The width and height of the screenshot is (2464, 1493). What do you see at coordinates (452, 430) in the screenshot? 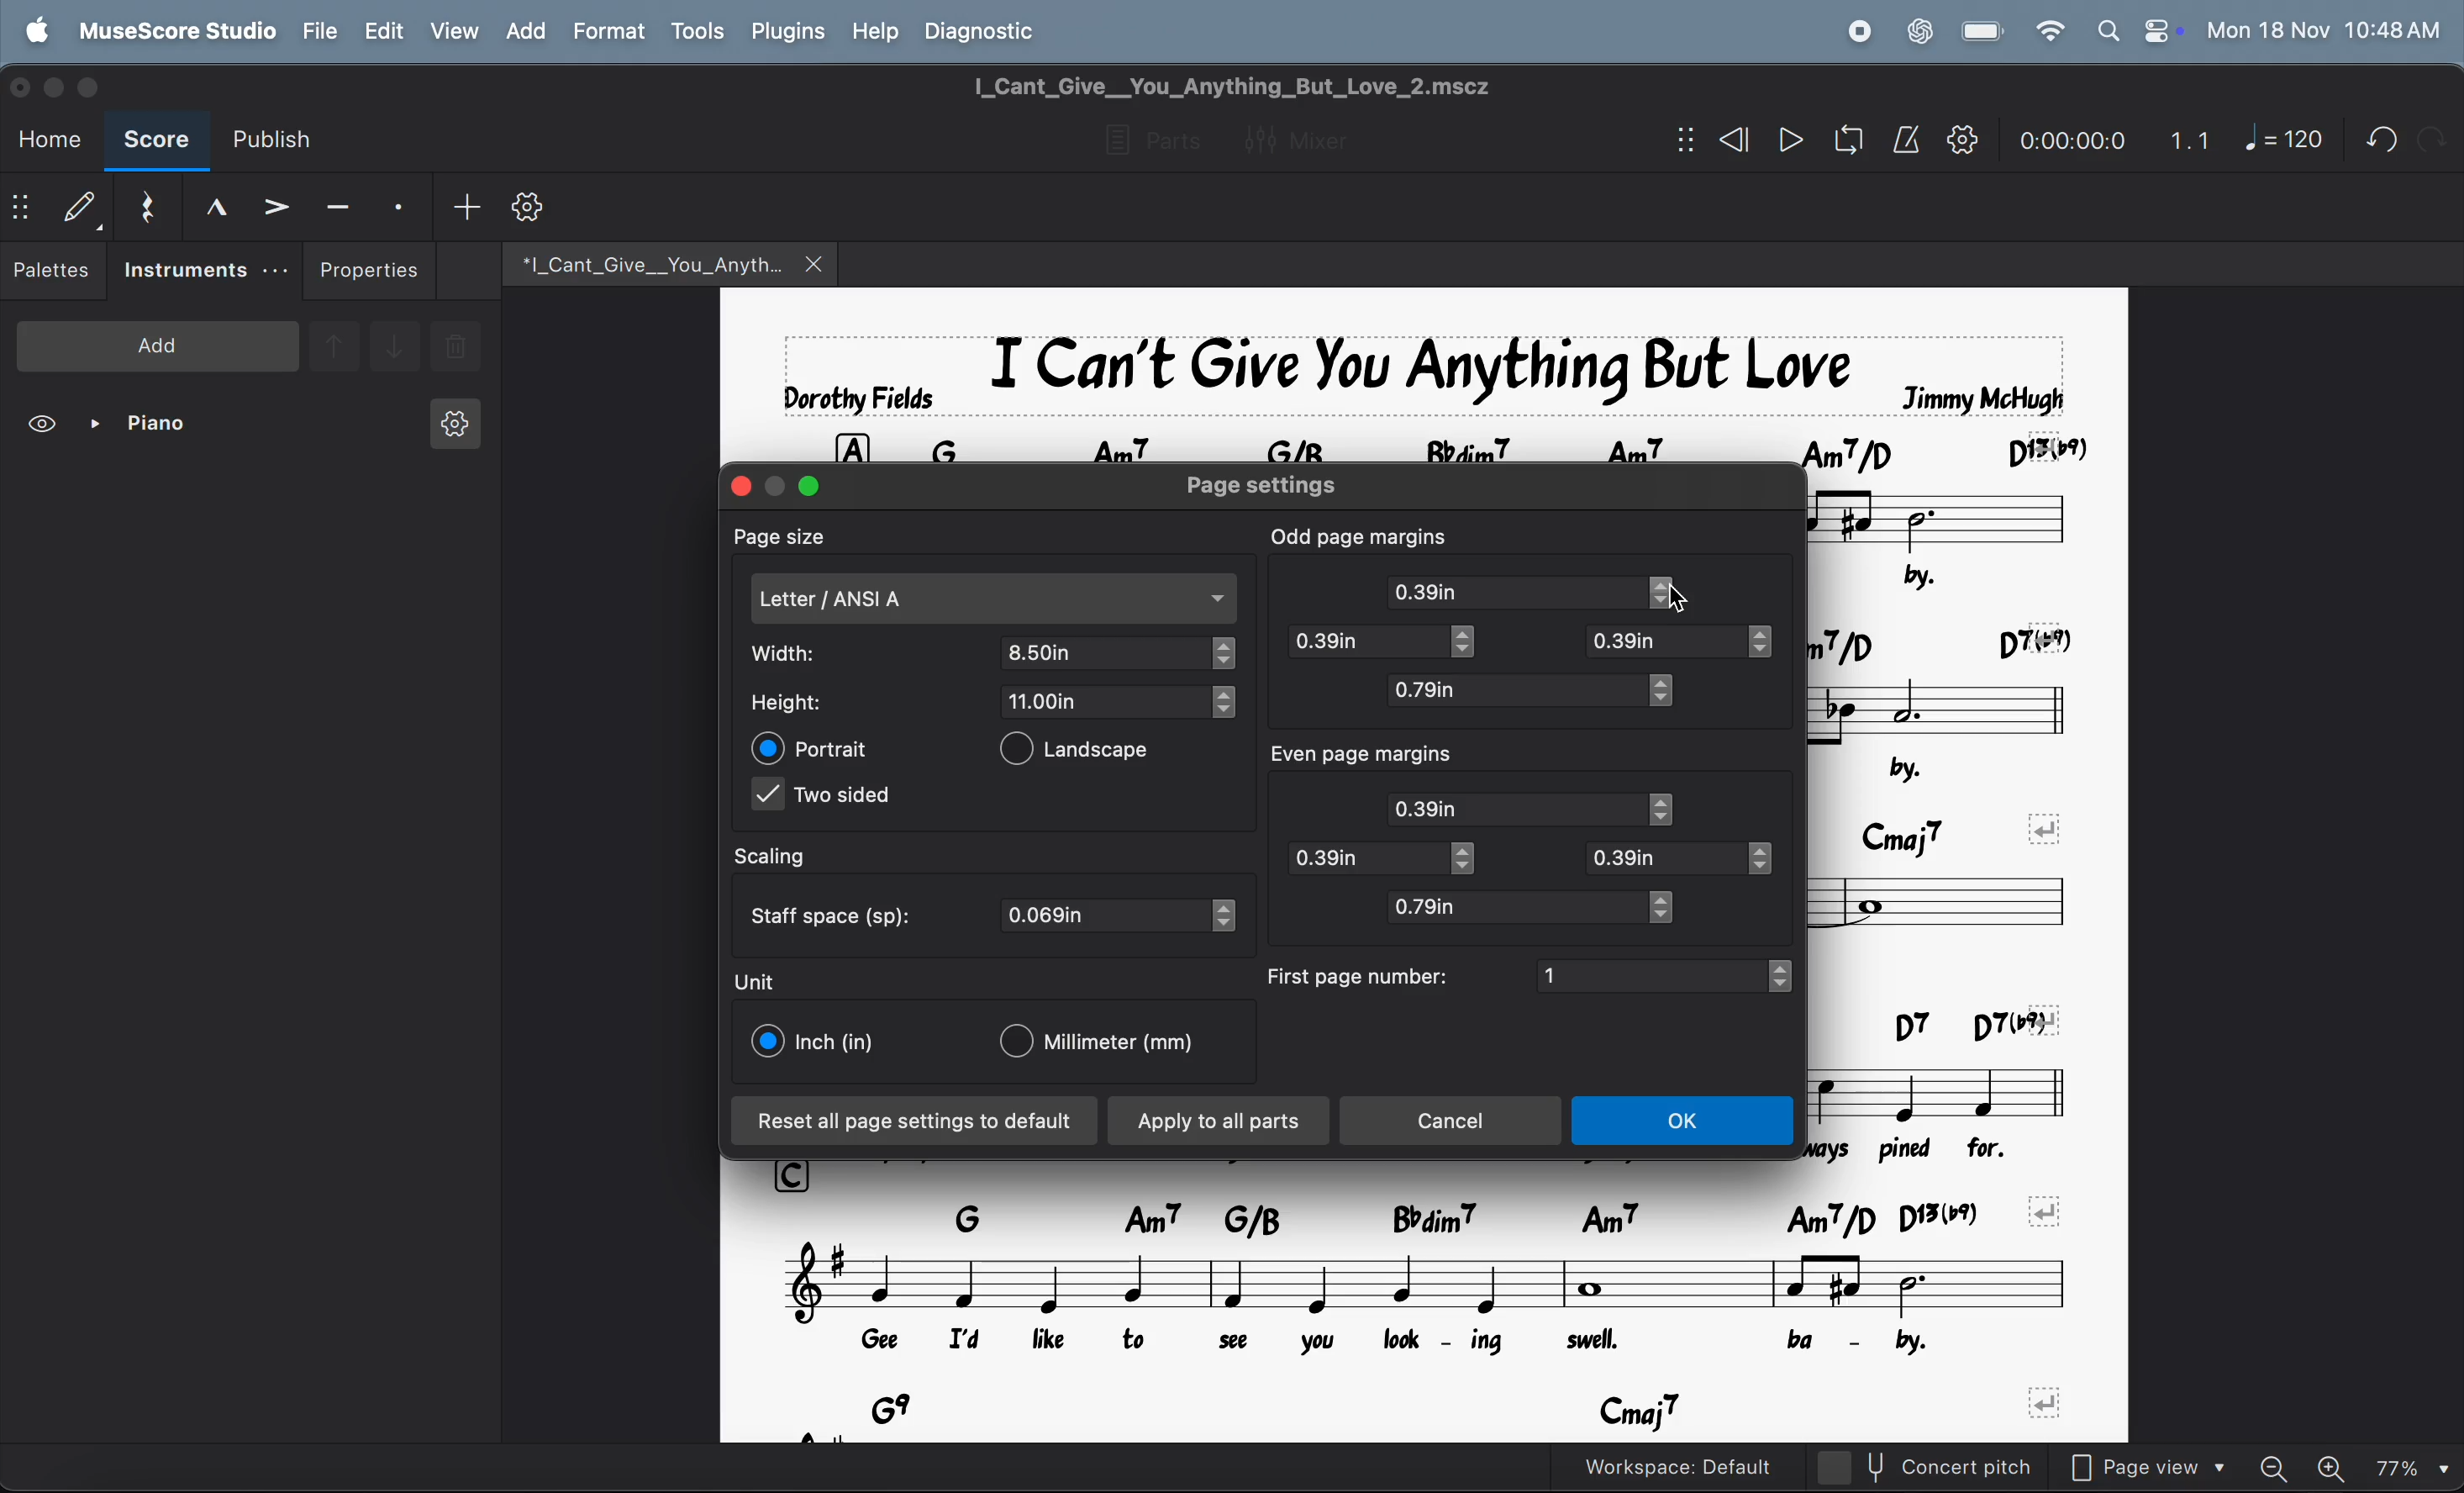
I see `instrument settings` at bounding box center [452, 430].